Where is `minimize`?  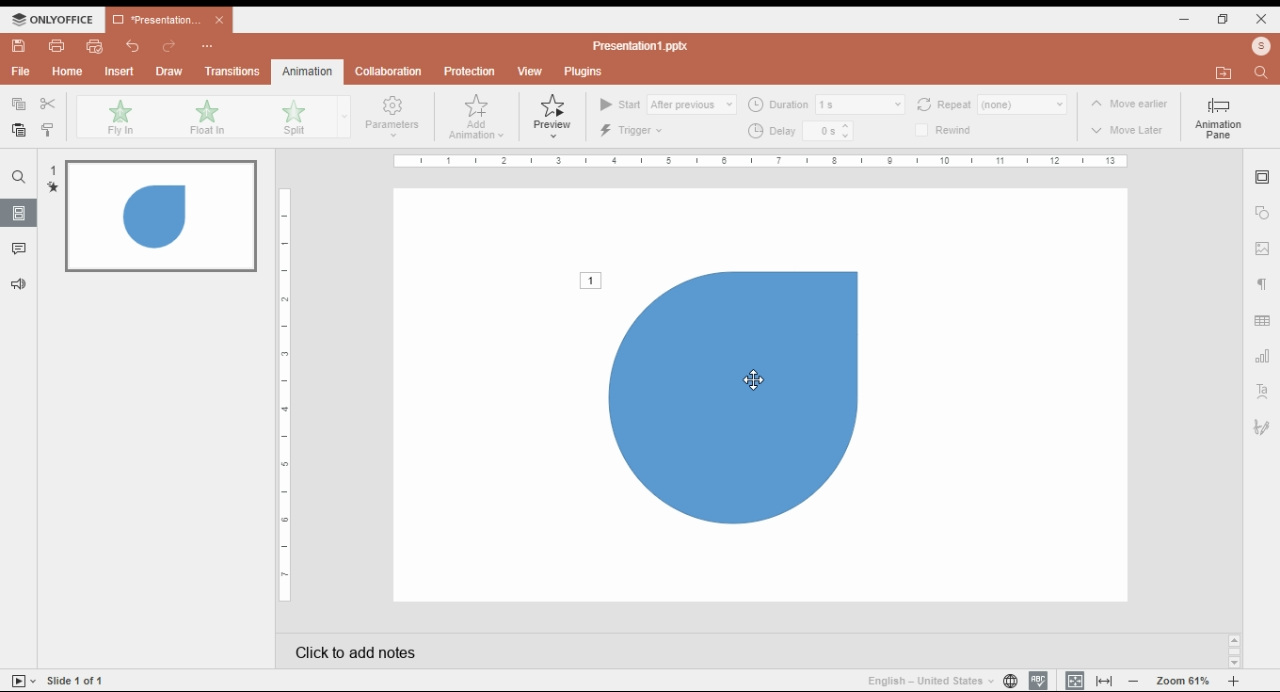 minimize is located at coordinates (1185, 20).